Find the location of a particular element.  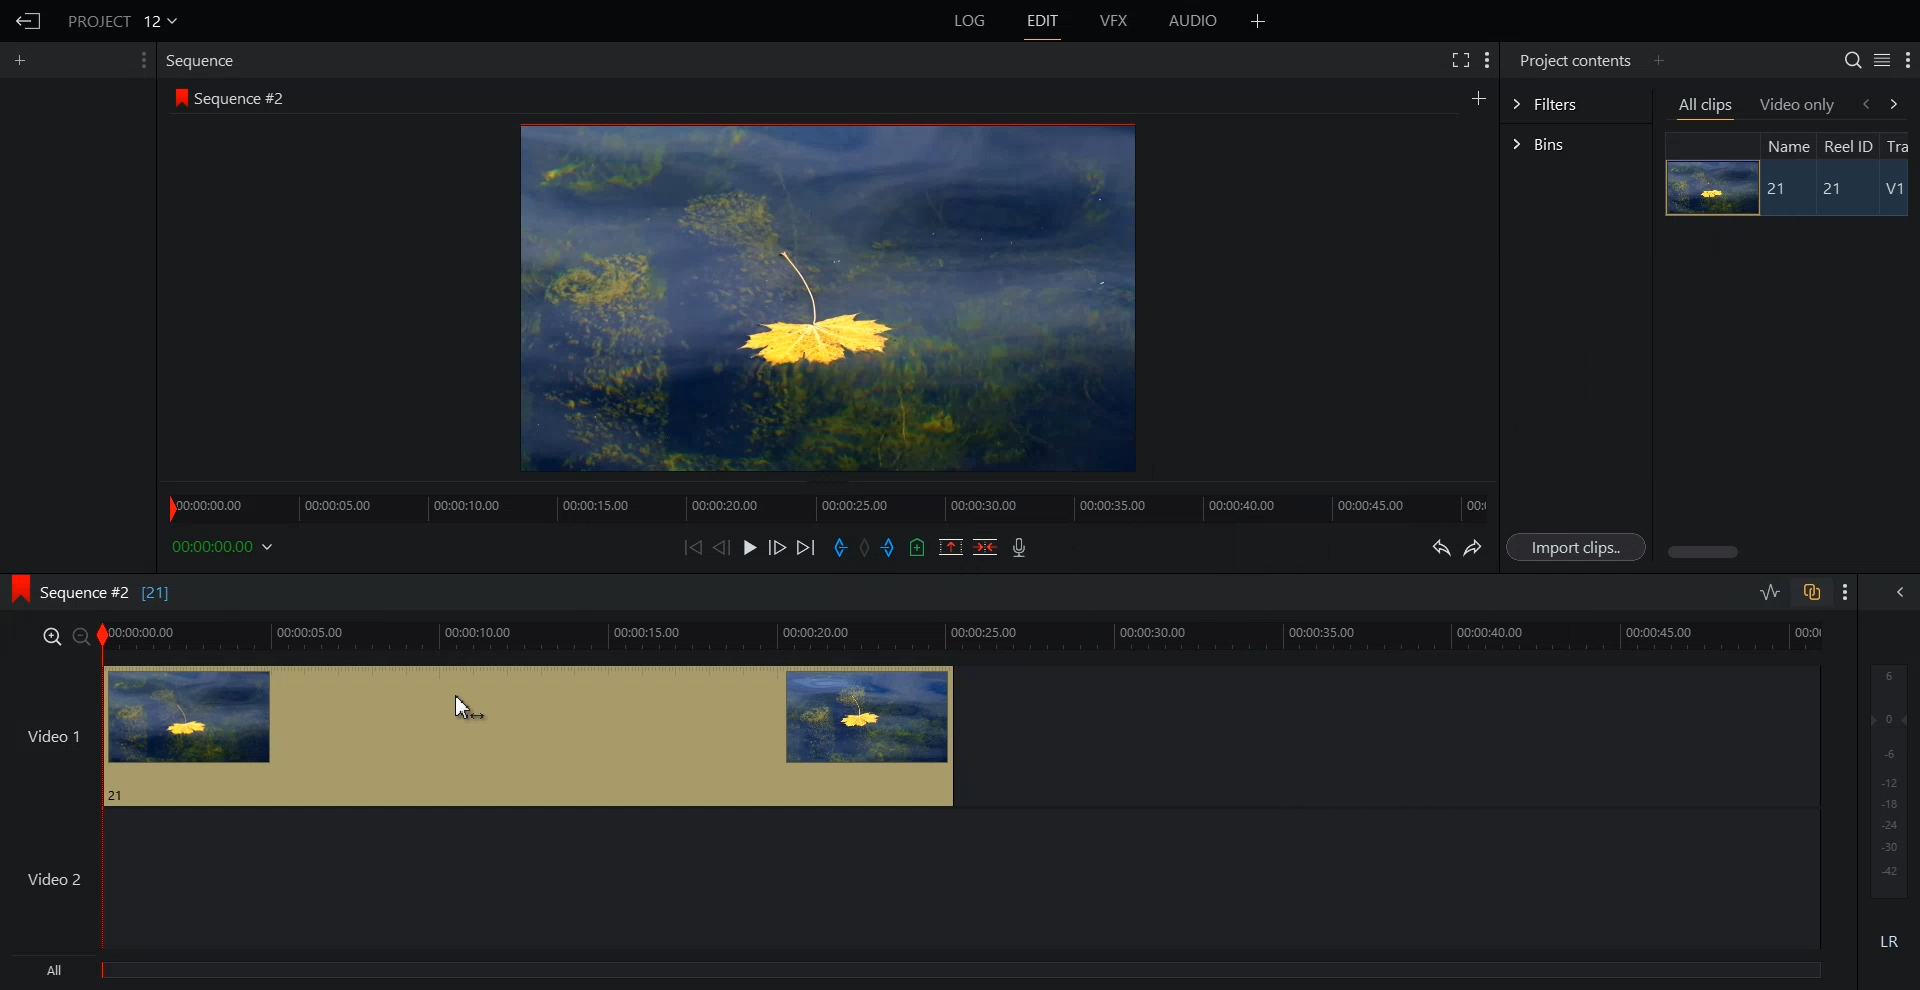

VFX is located at coordinates (1115, 21).